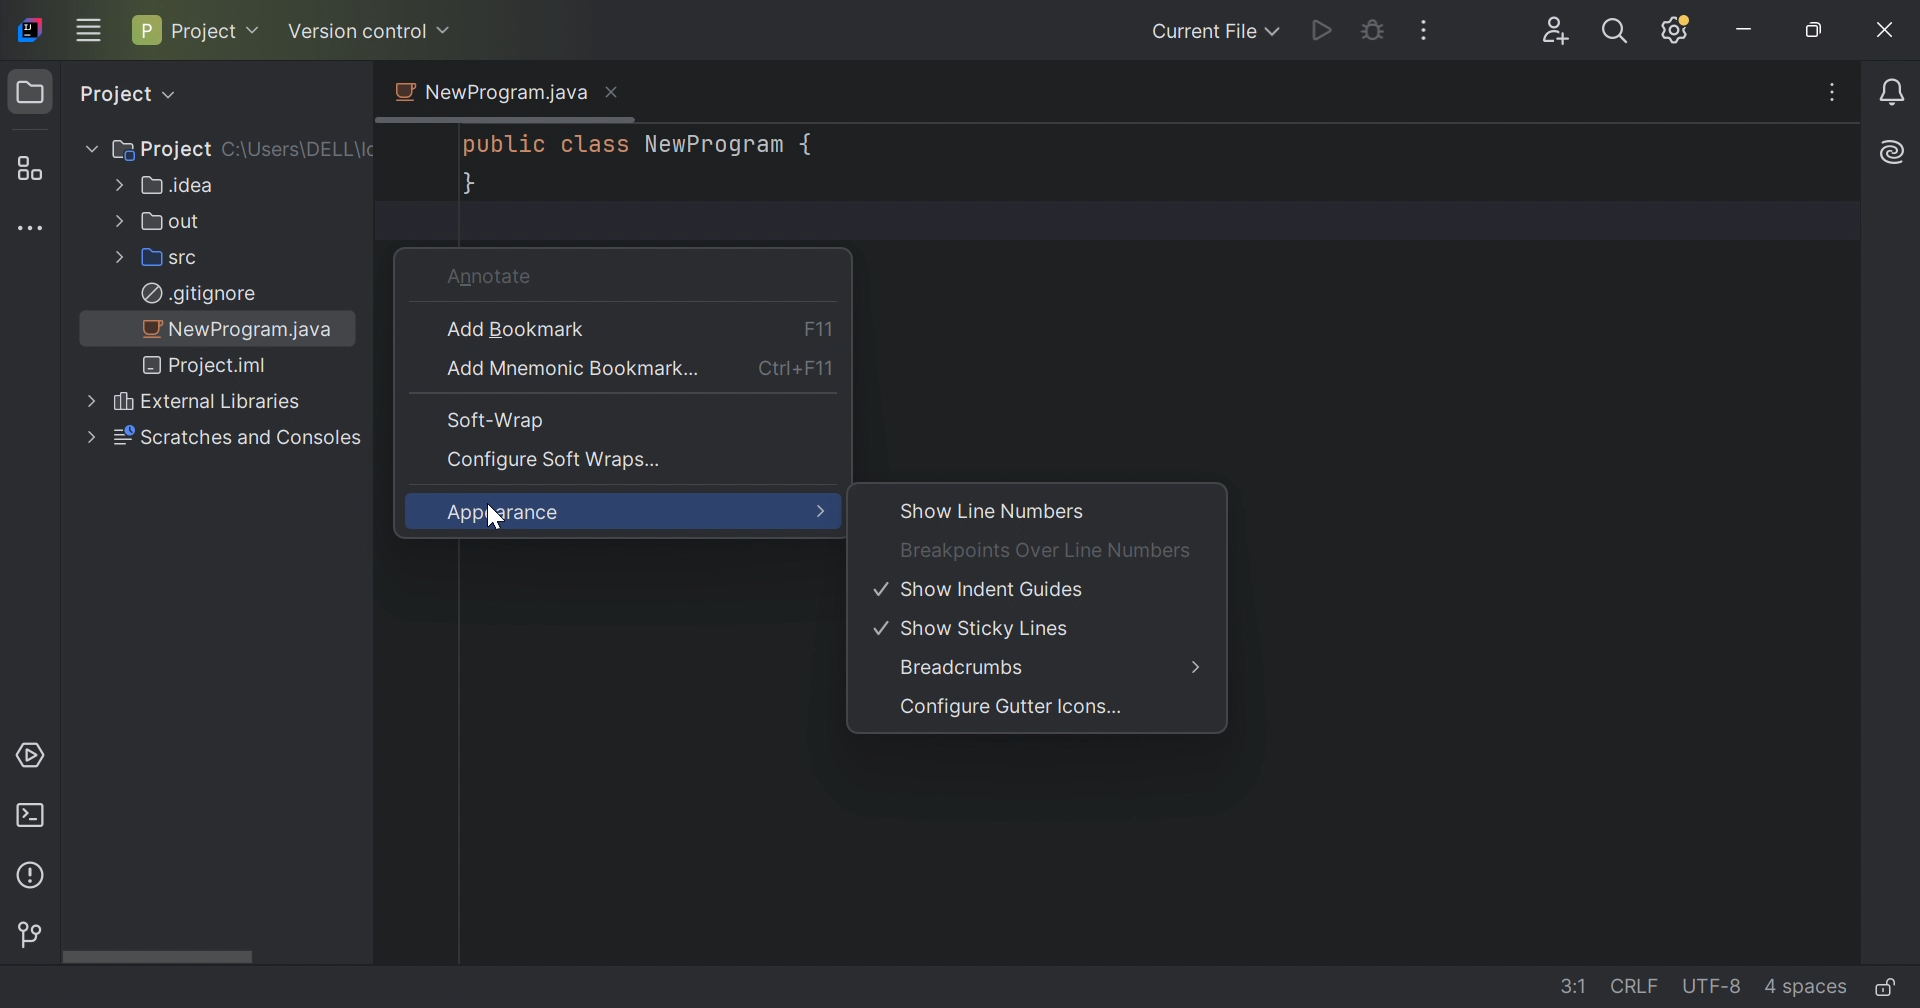  I want to click on Show Sticky Lines, so click(976, 631).